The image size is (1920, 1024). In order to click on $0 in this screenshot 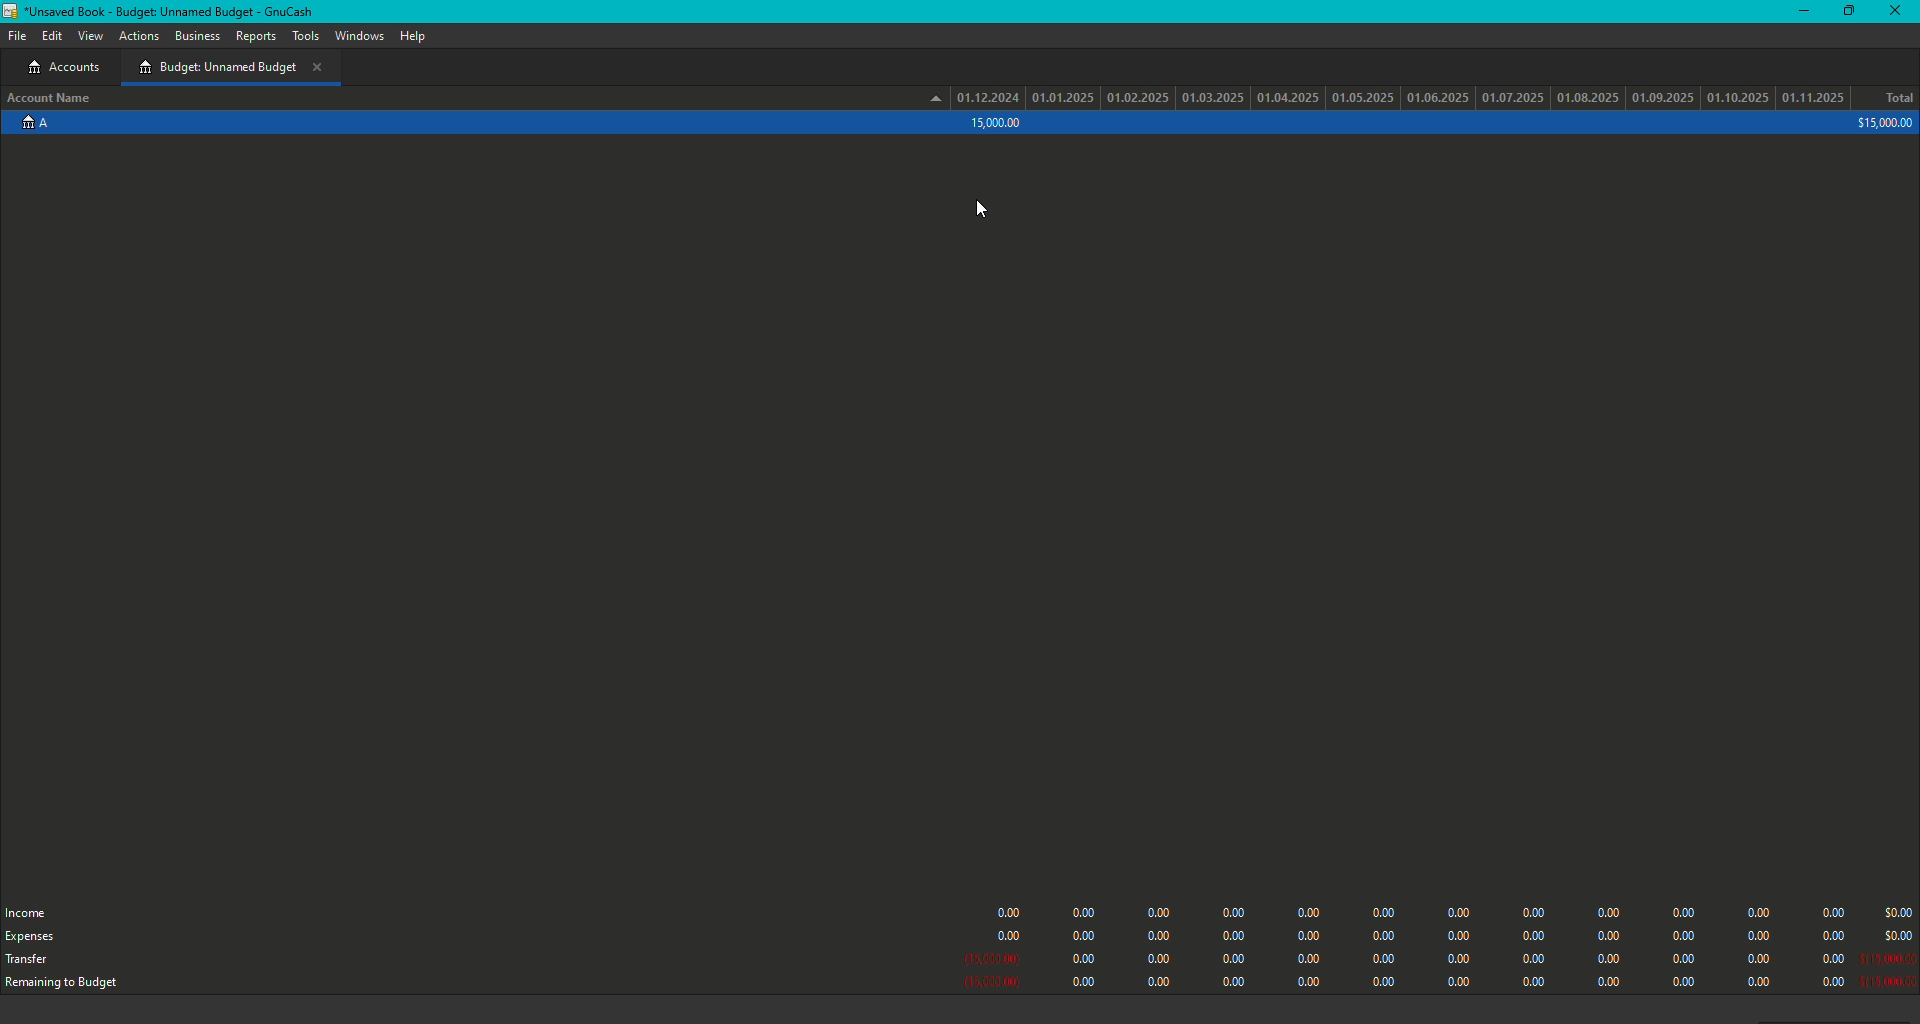, I will do `click(1439, 942)`.